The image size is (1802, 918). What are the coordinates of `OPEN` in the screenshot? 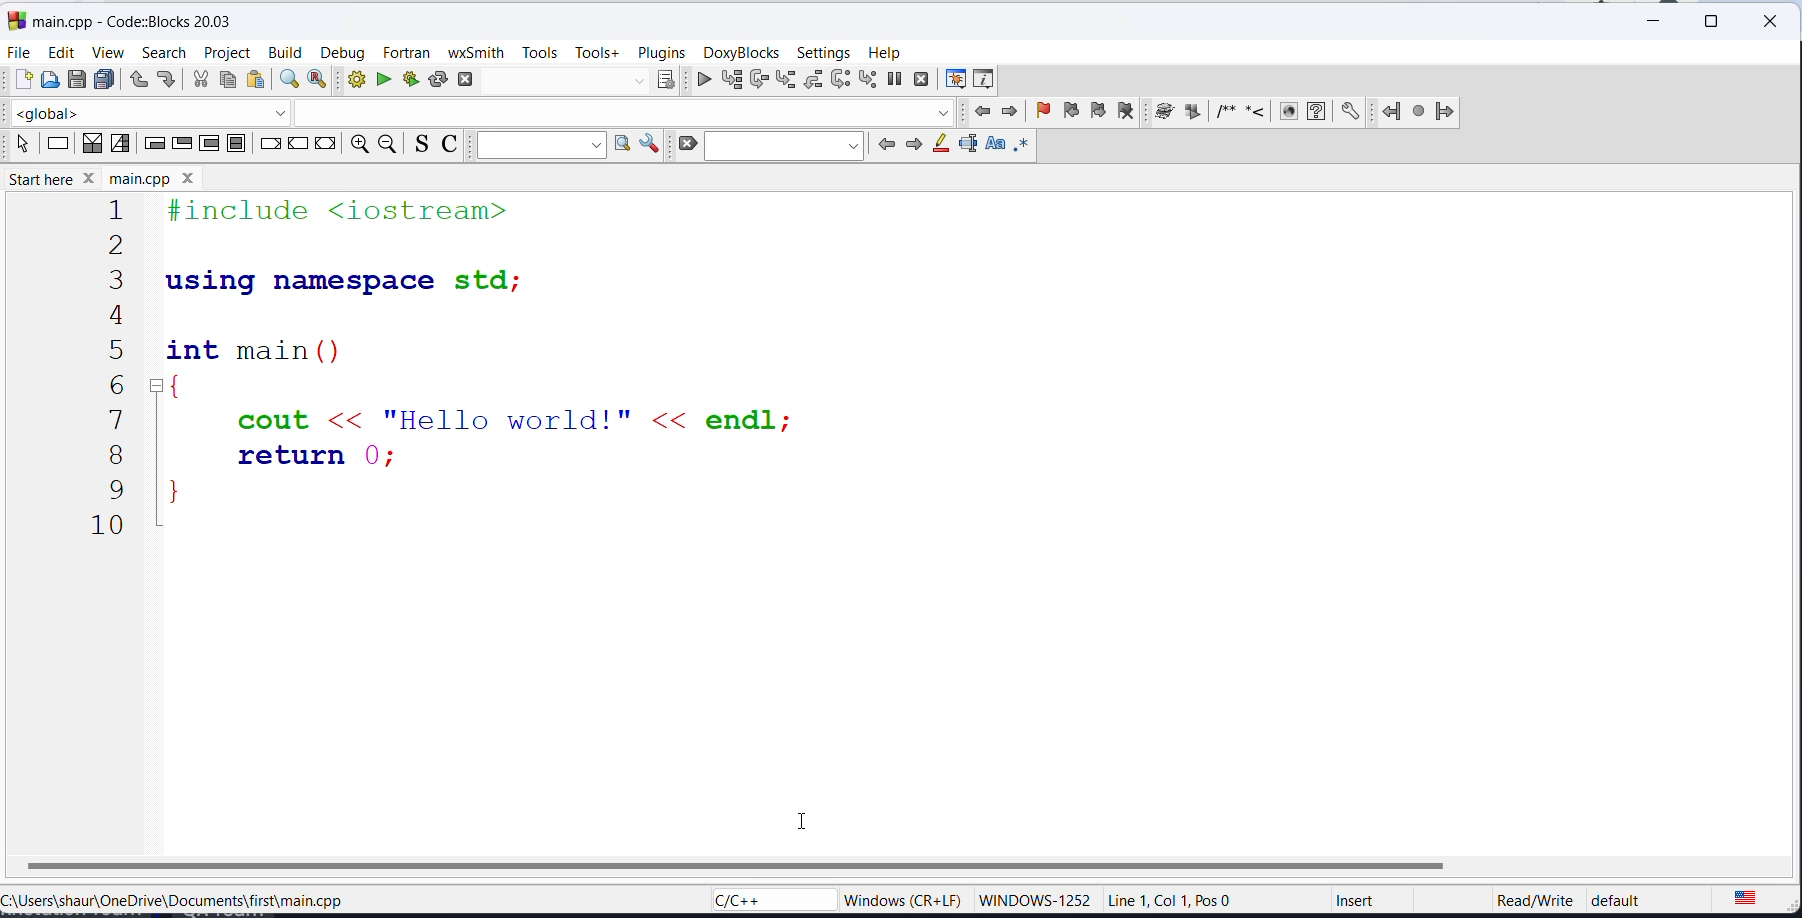 It's located at (48, 79).